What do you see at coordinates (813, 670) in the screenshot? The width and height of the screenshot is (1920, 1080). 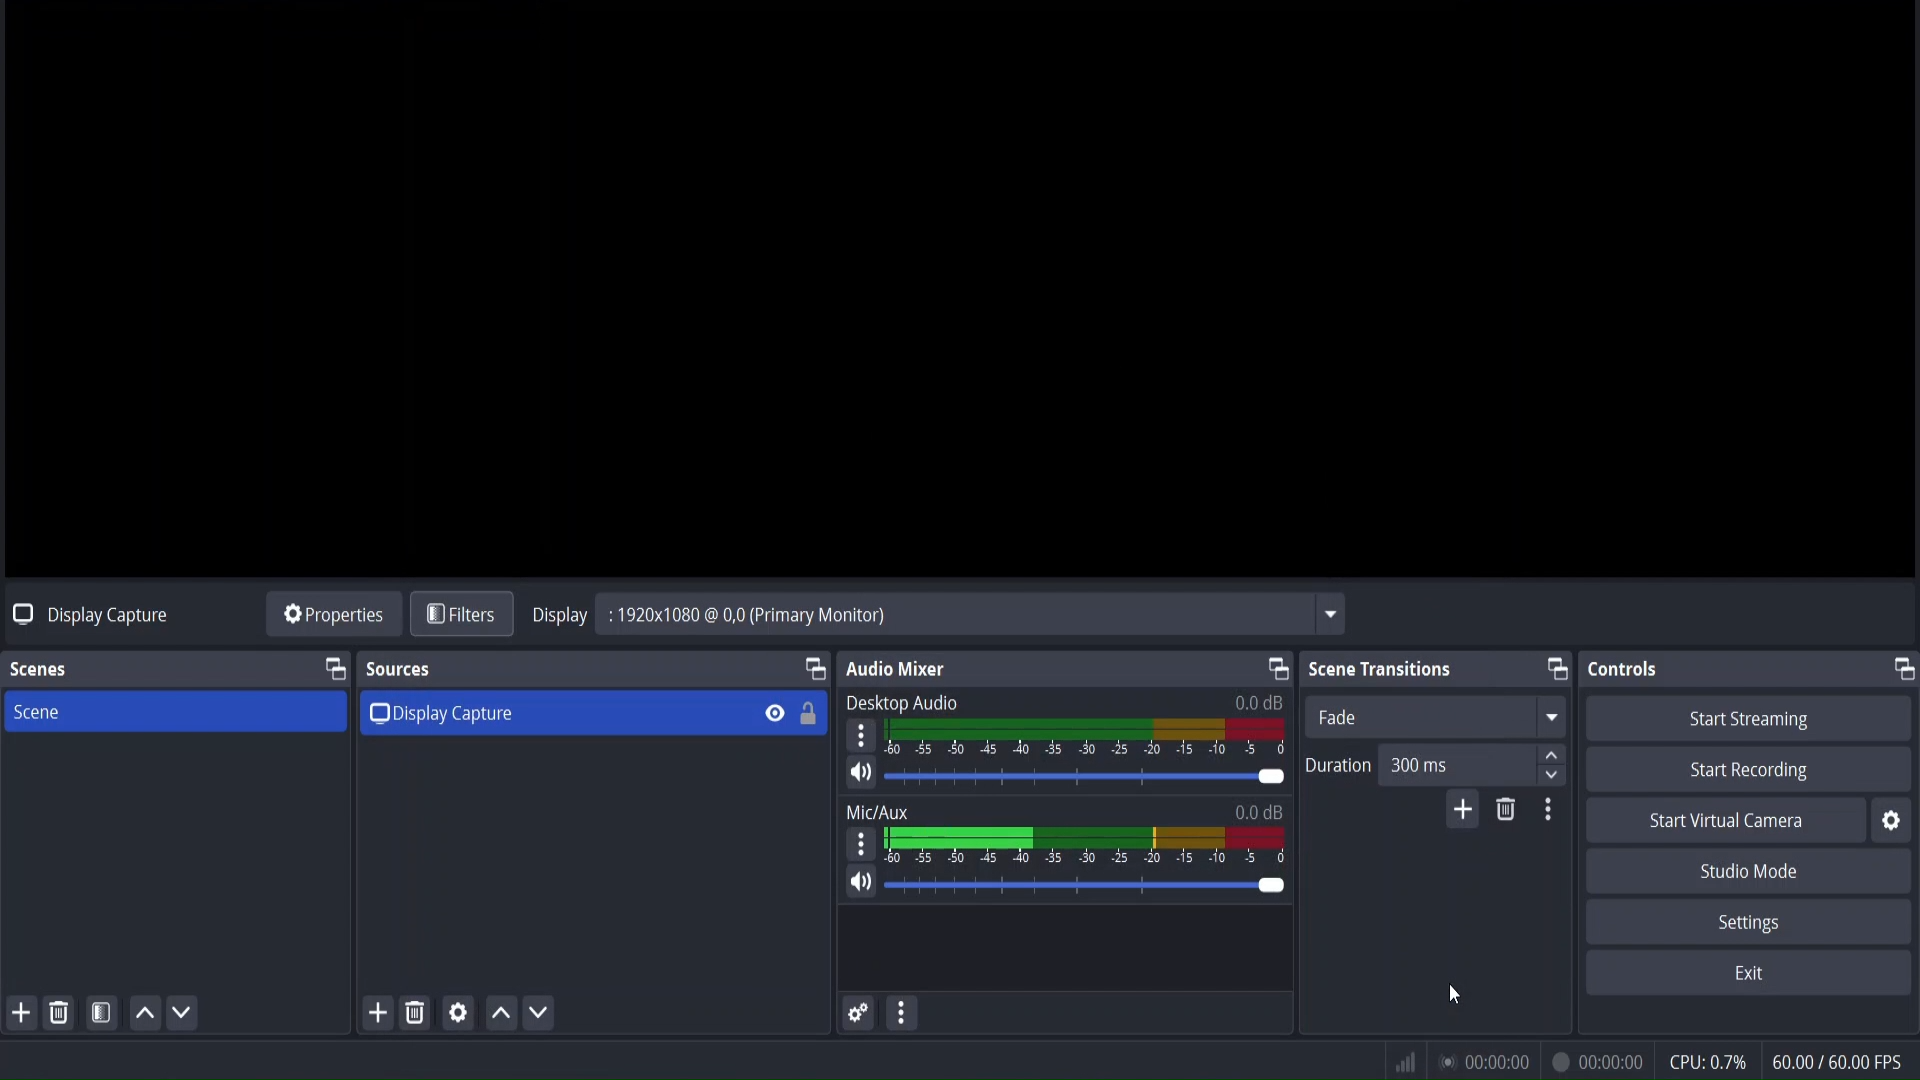 I see `change tab layout` at bounding box center [813, 670].